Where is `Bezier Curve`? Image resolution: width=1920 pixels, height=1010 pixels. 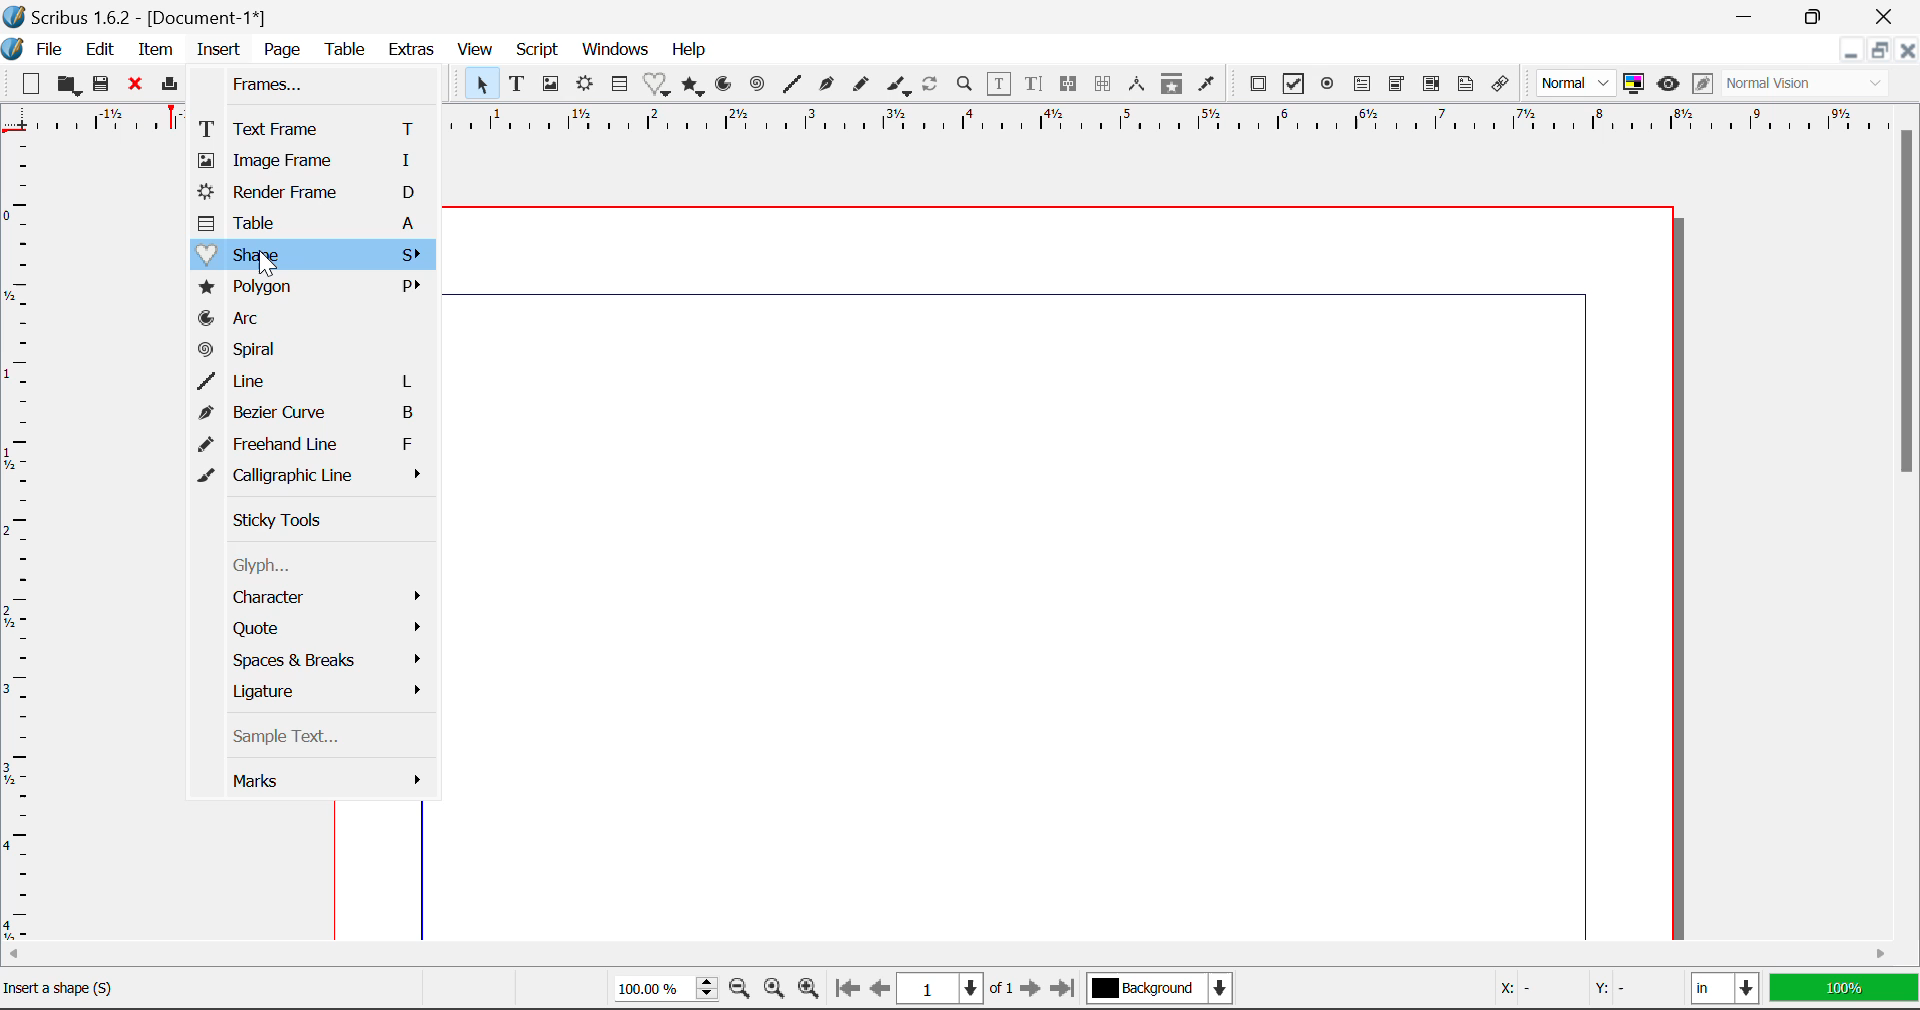 Bezier Curve is located at coordinates (828, 87).